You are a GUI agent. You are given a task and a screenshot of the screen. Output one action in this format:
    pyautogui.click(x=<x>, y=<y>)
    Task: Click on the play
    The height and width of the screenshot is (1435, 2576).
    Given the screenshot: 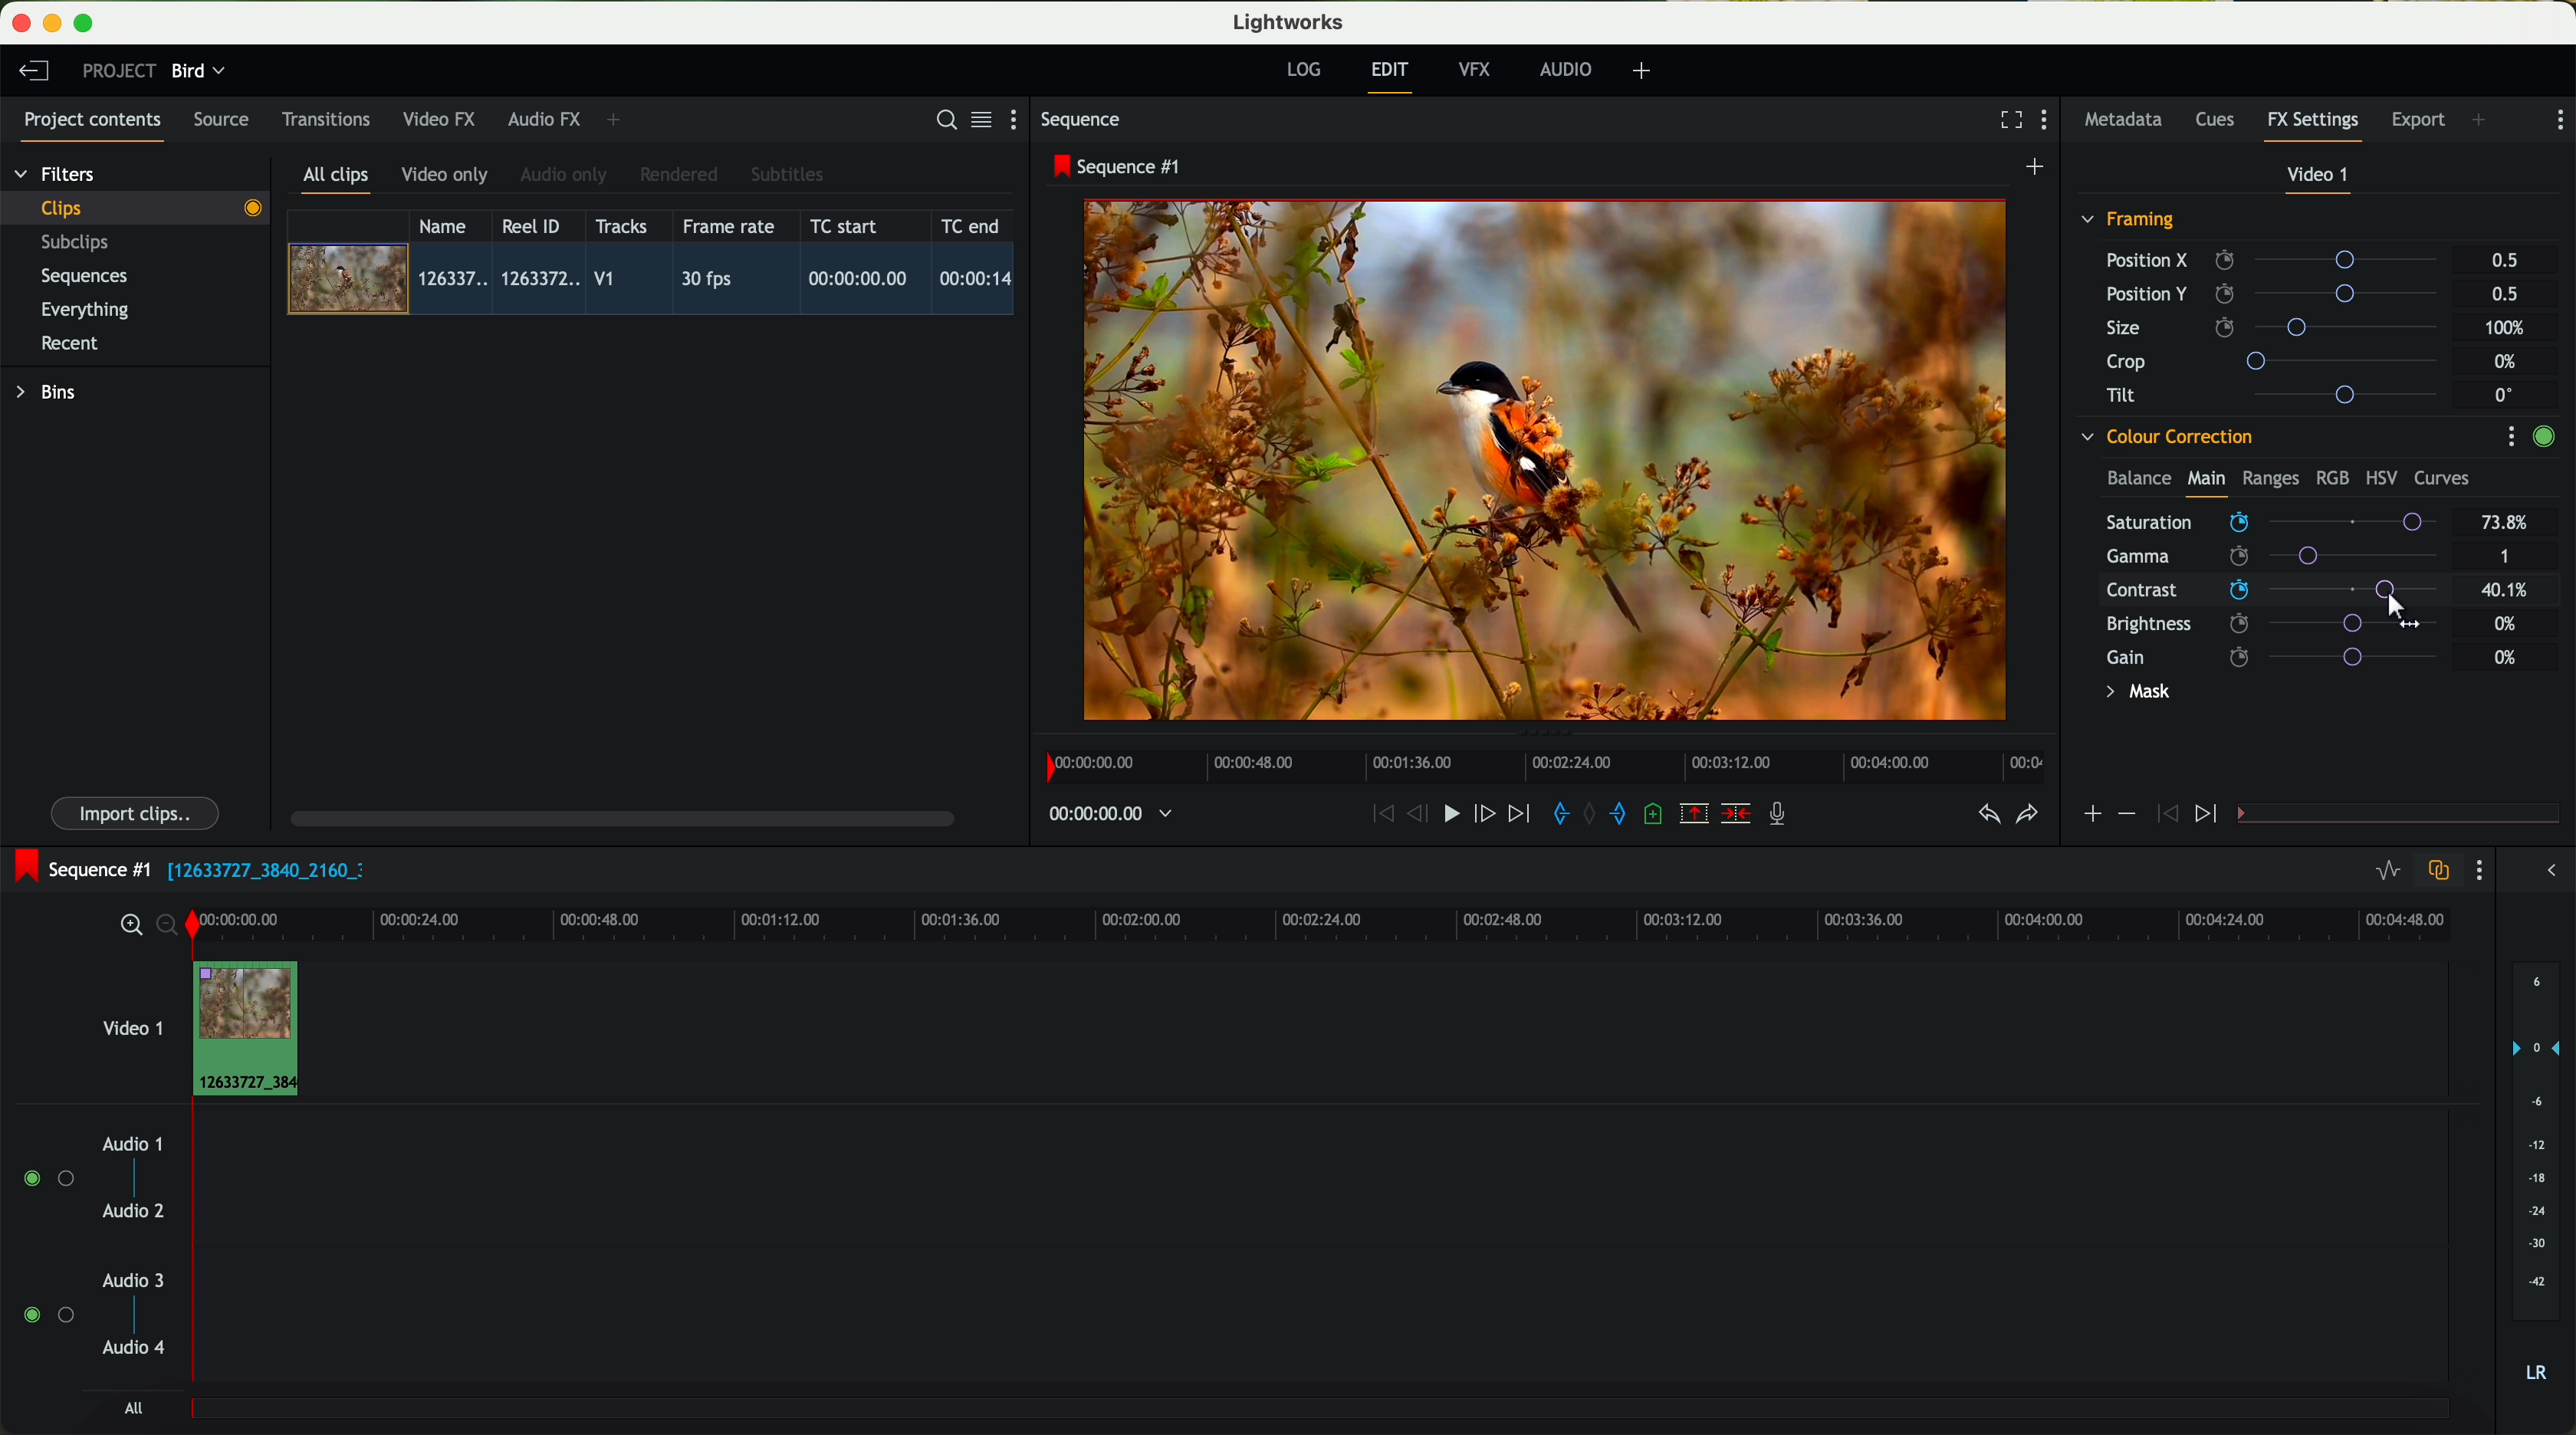 What is the action you would take?
    pyautogui.click(x=1450, y=812)
    